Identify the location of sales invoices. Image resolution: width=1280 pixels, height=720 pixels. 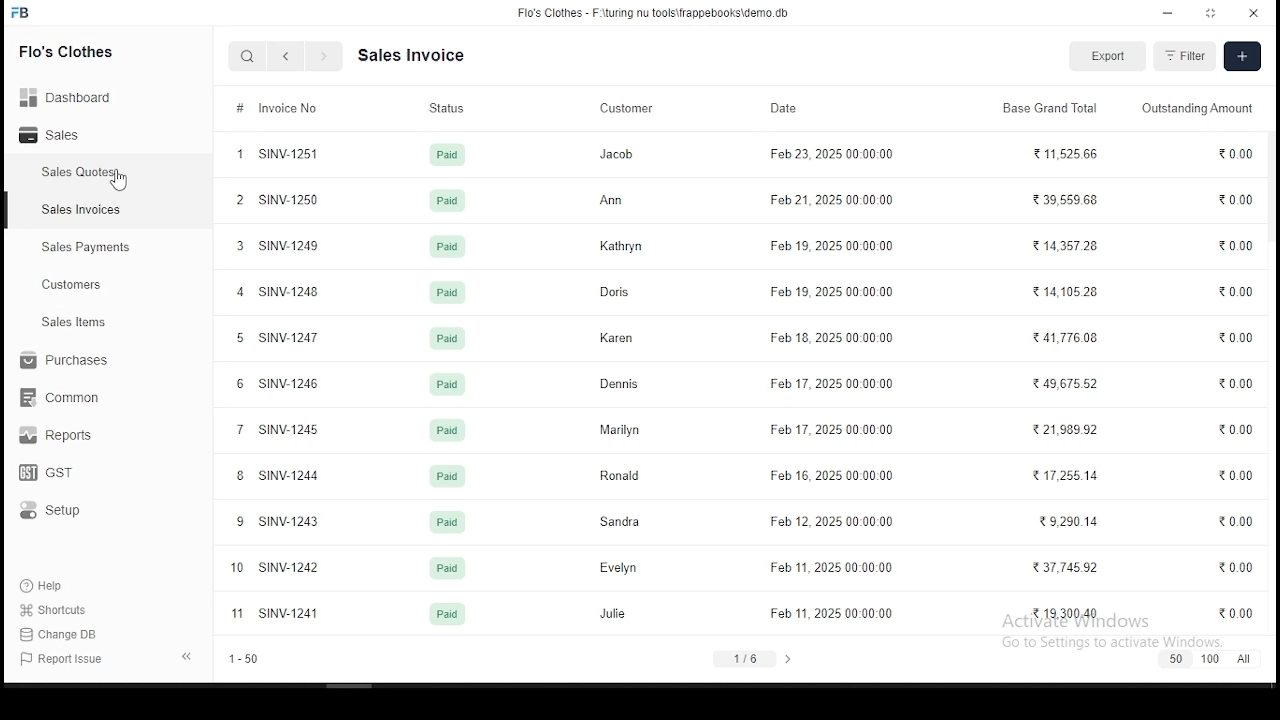
(86, 211).